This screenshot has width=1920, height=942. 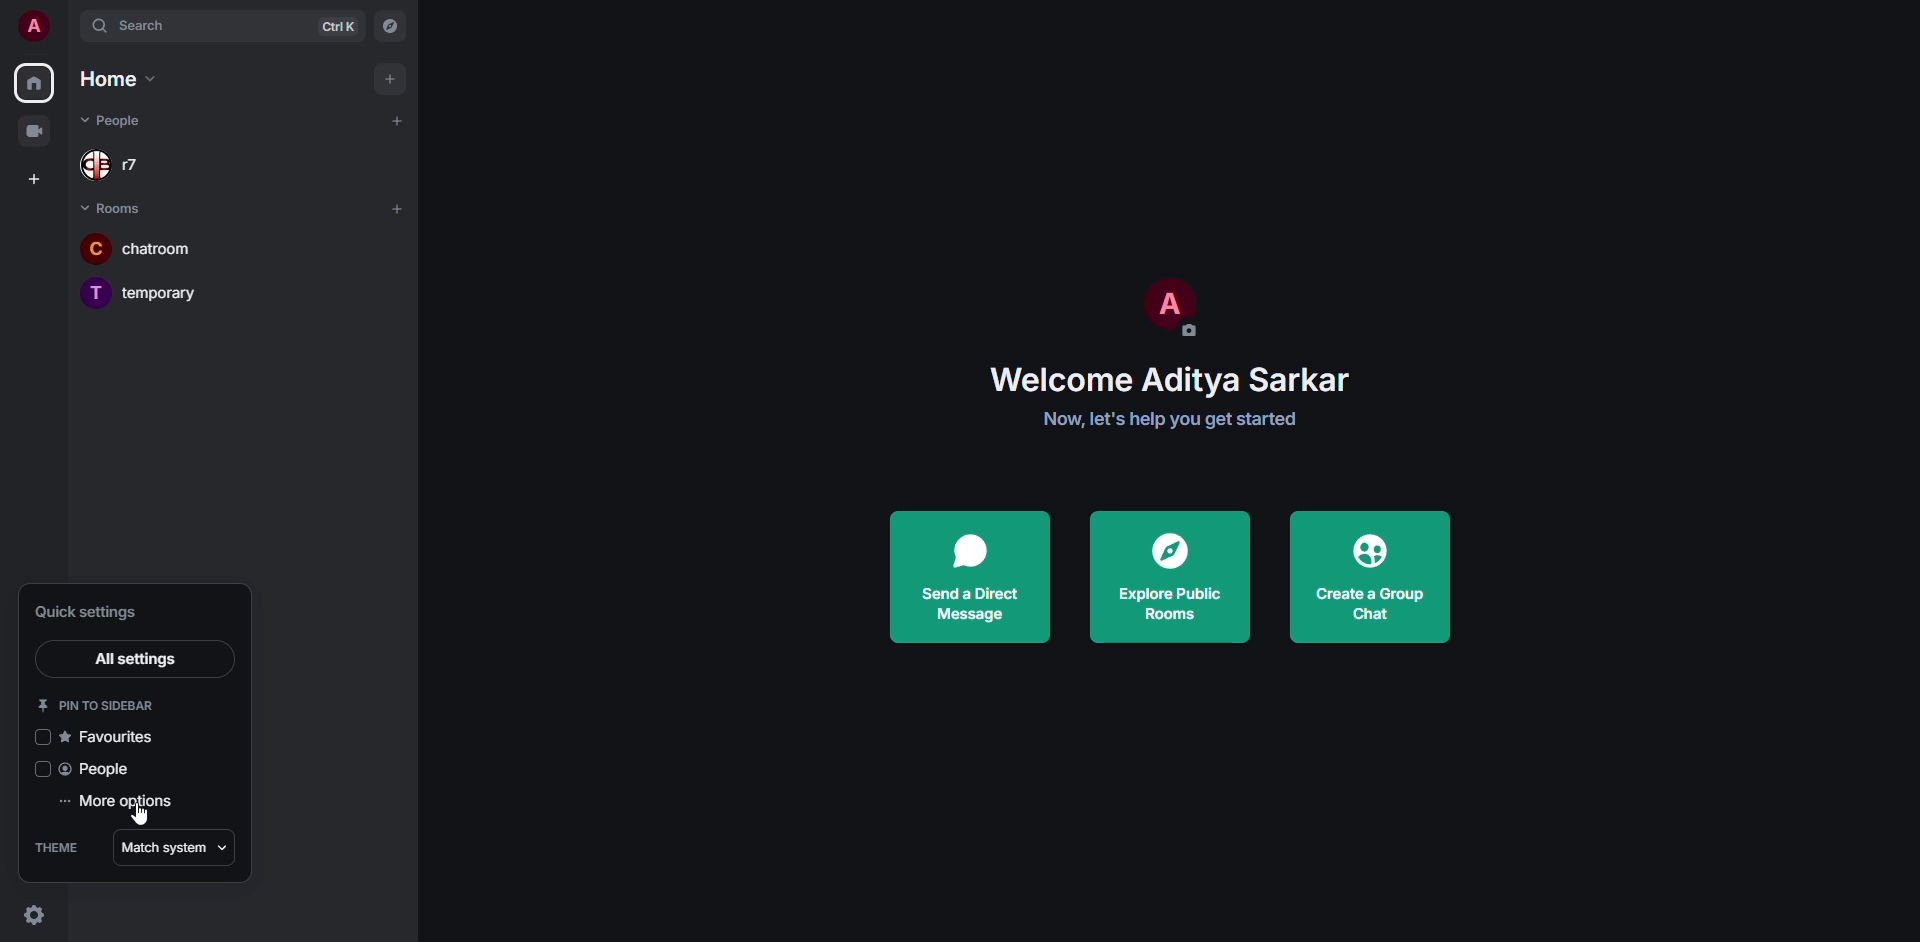 I want to click on click to enable, so click(x=44, y=736).